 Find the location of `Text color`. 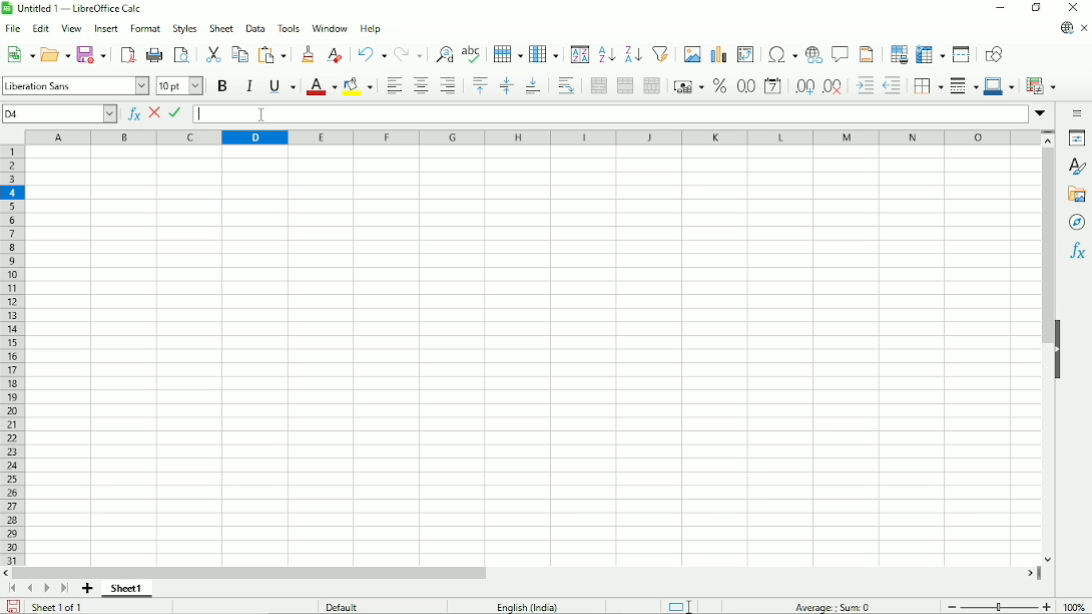

Text color is located at coordinates (323, 86).